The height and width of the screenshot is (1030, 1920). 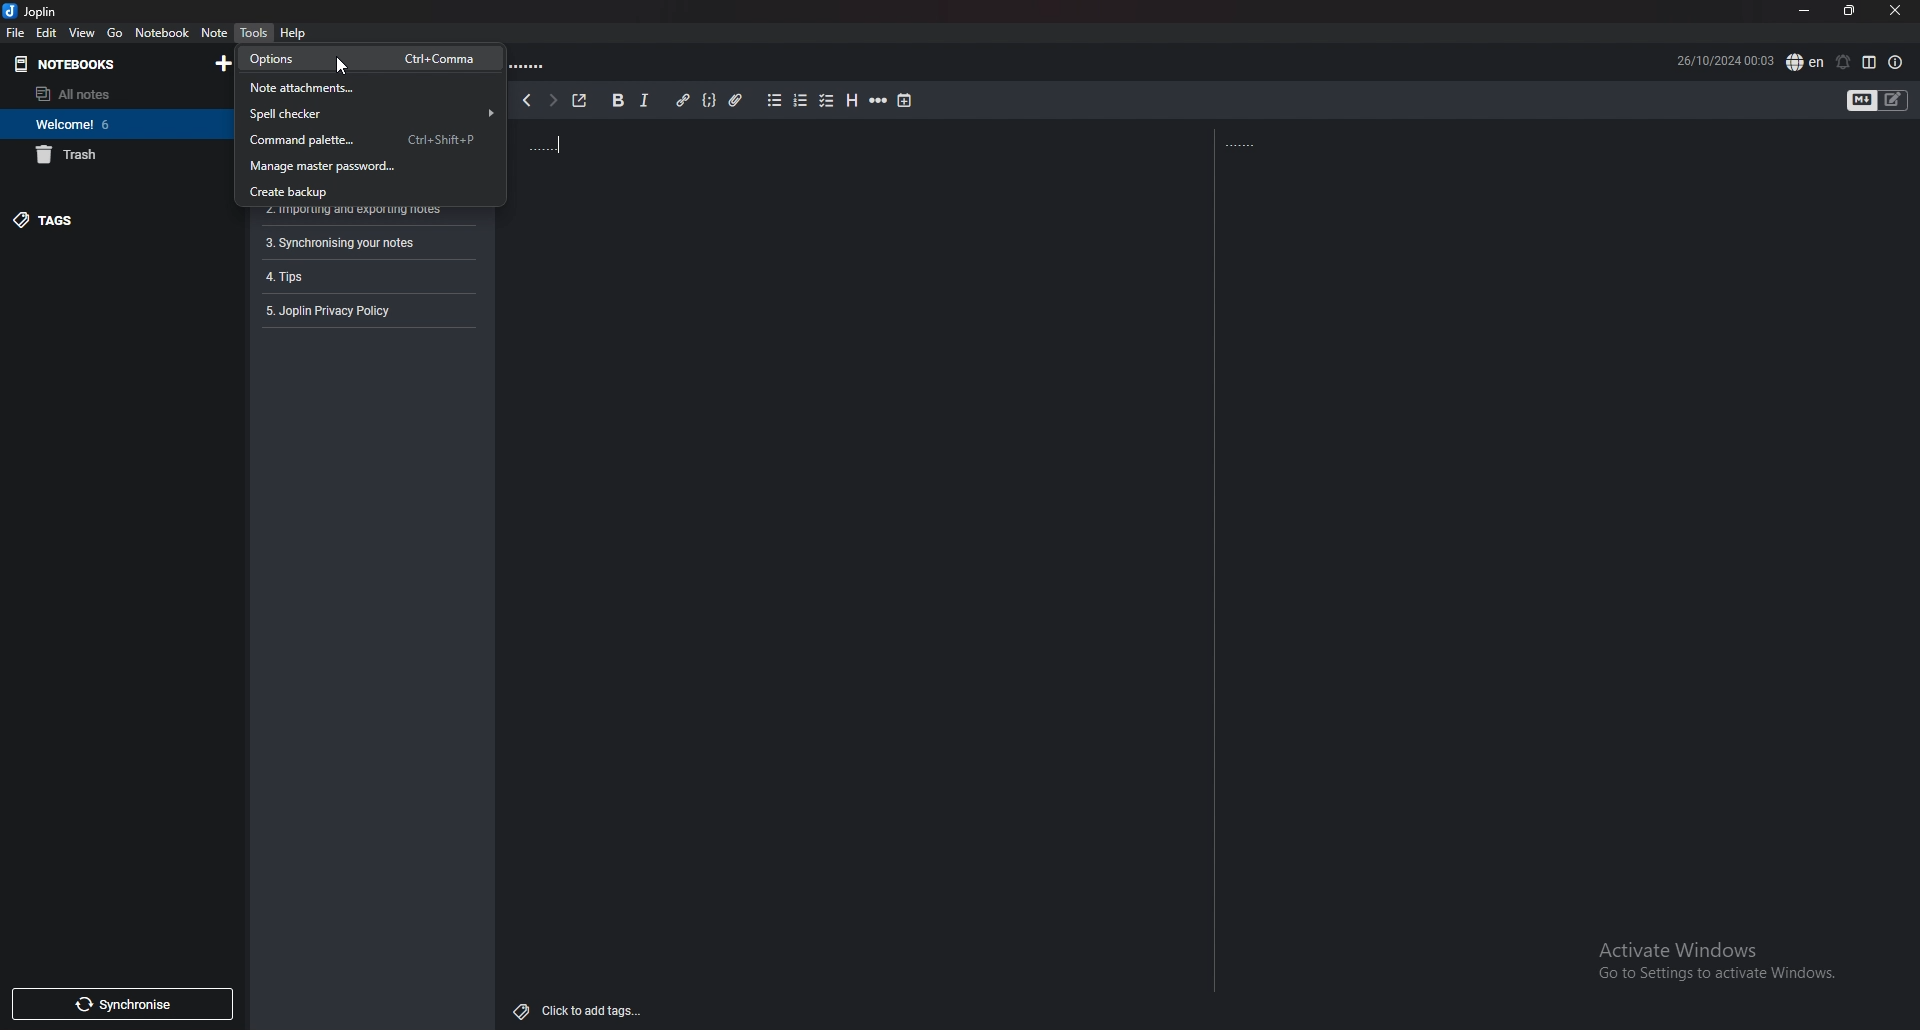 I want to click on ......., so click(x=1252, y=144).